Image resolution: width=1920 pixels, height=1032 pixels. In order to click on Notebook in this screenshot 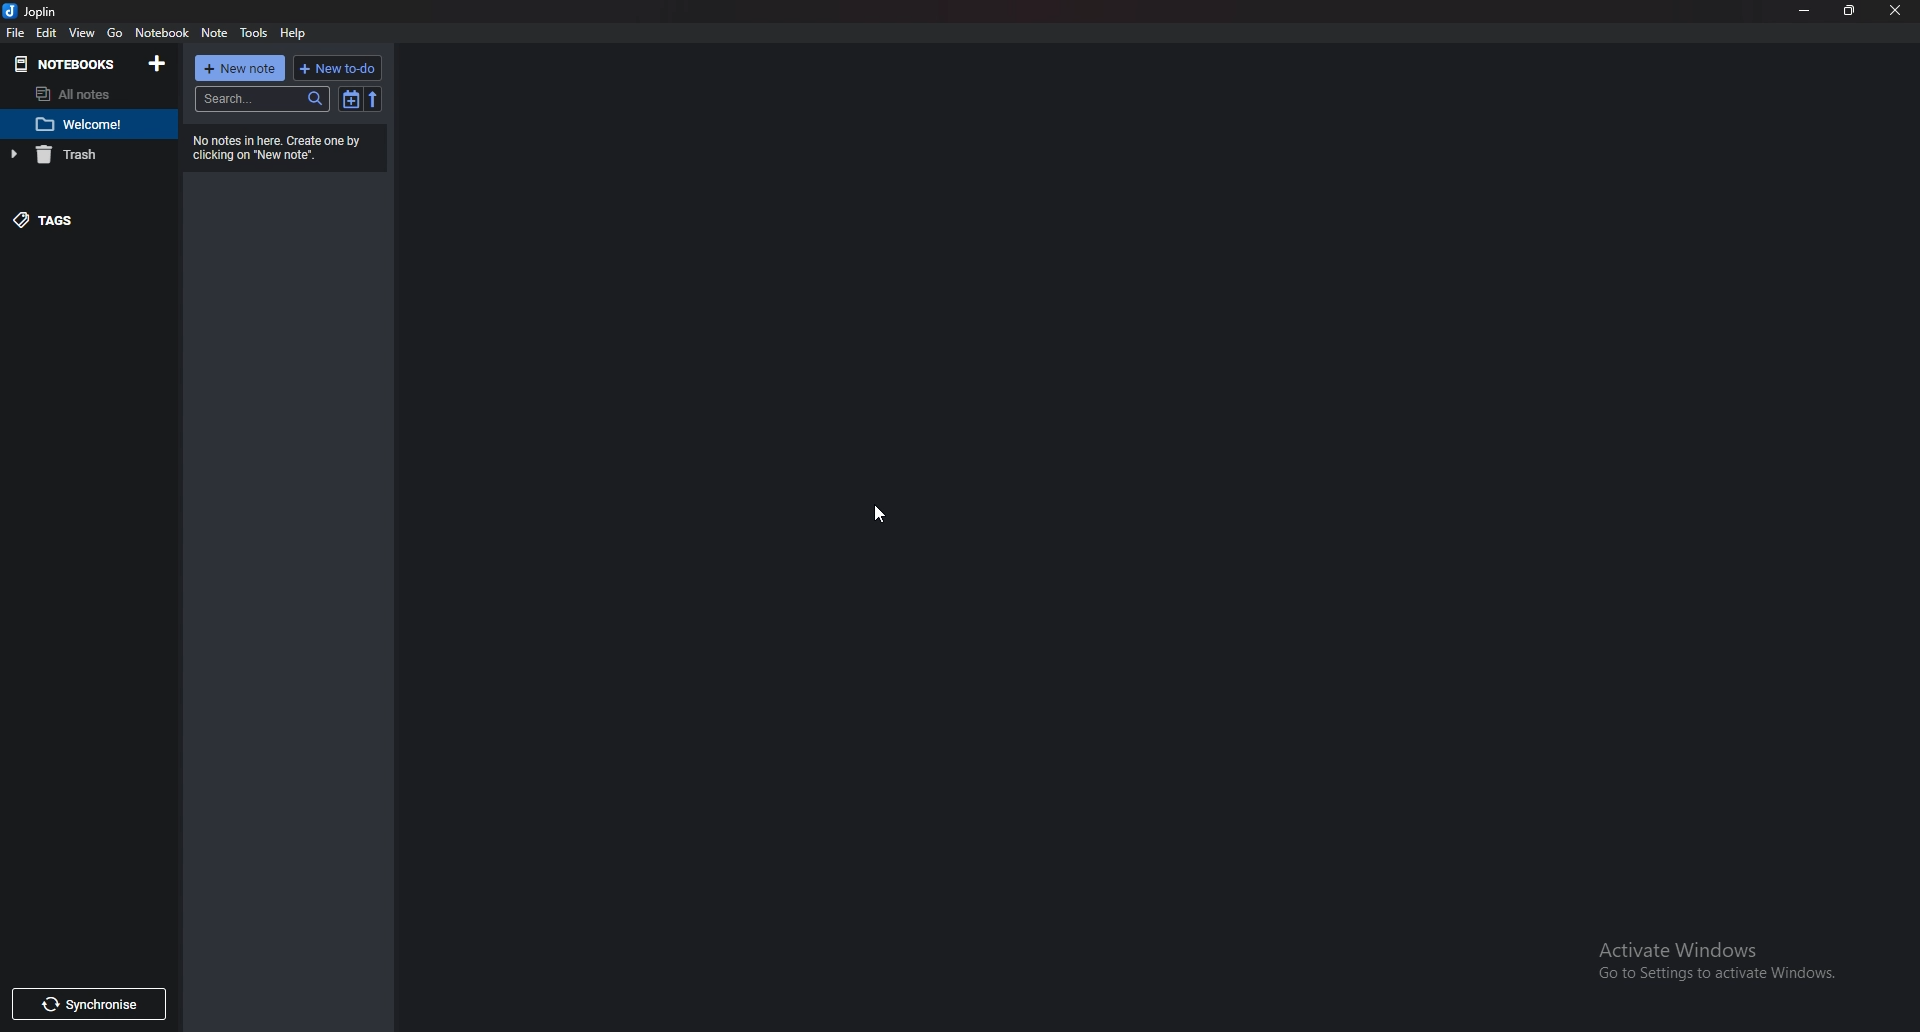, I will do `click(164, 32)`.